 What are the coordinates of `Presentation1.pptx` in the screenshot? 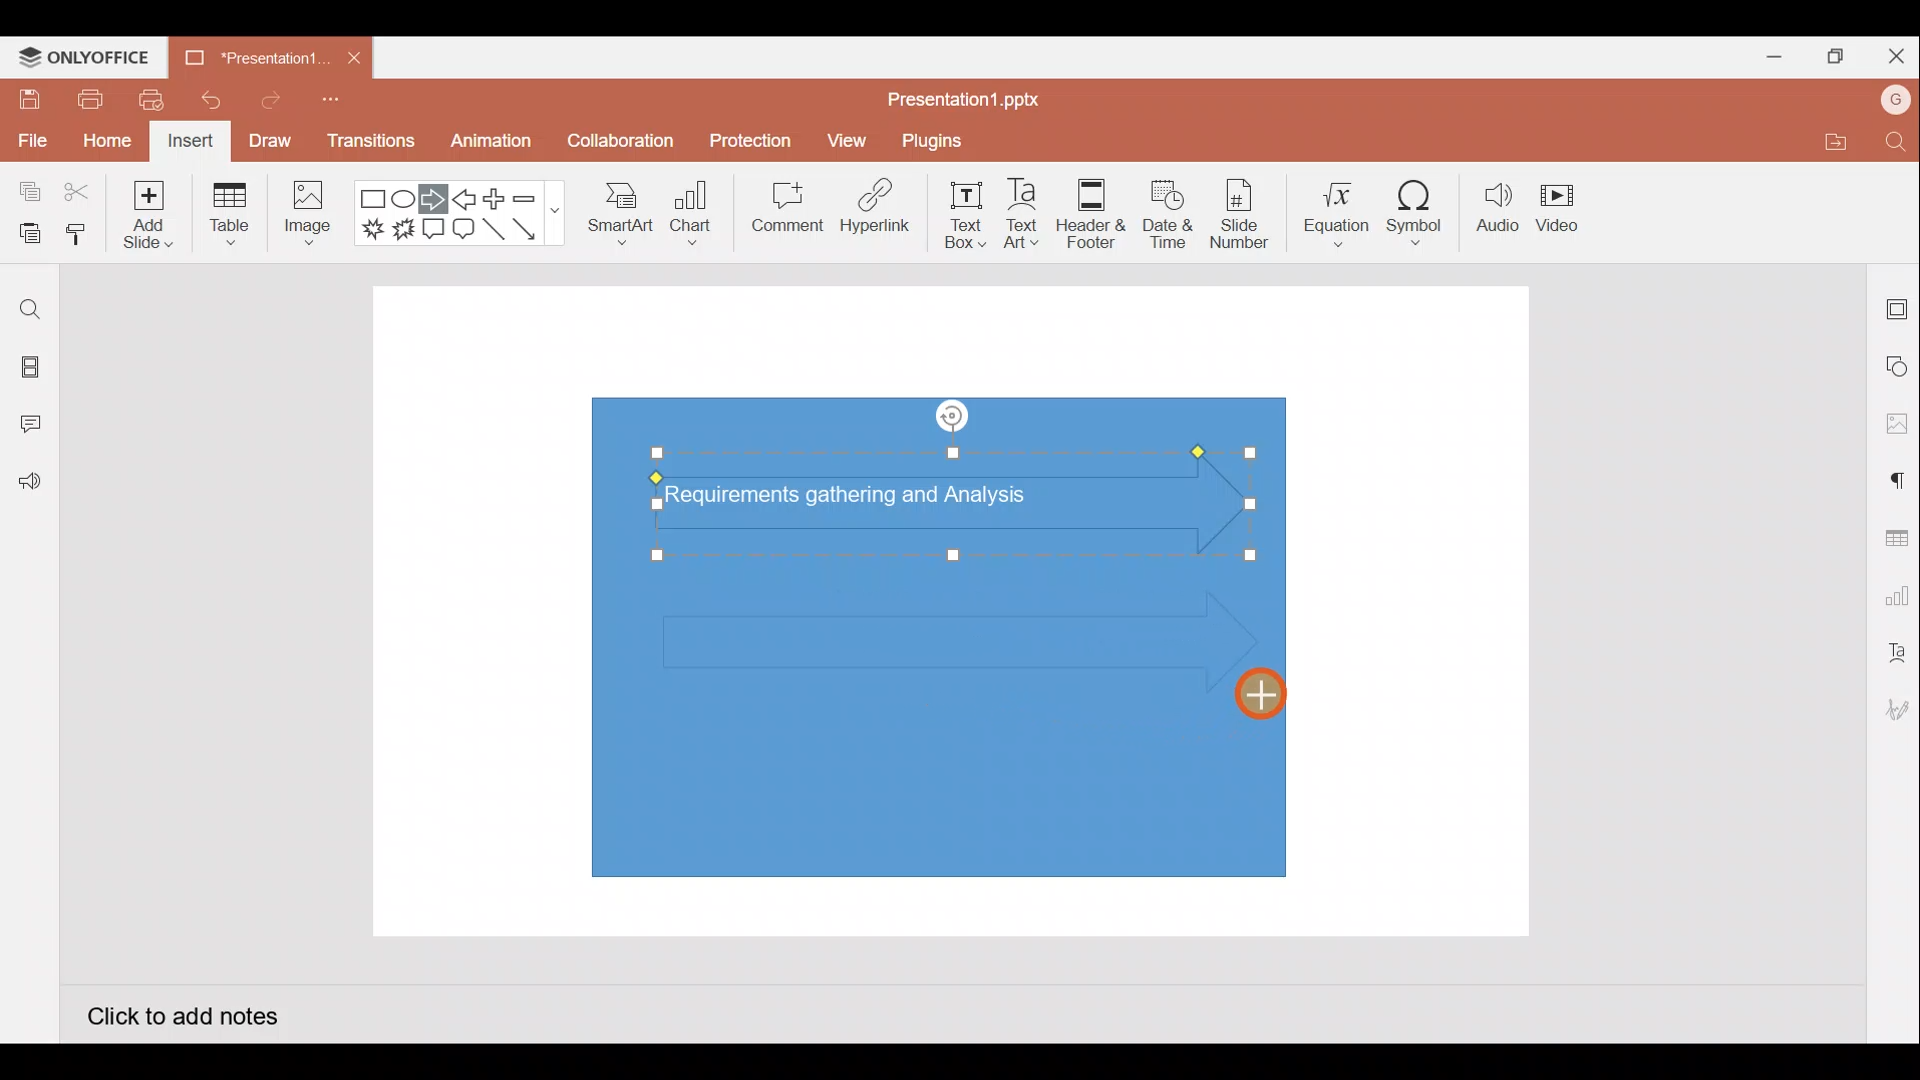 It's located at (971, 94).